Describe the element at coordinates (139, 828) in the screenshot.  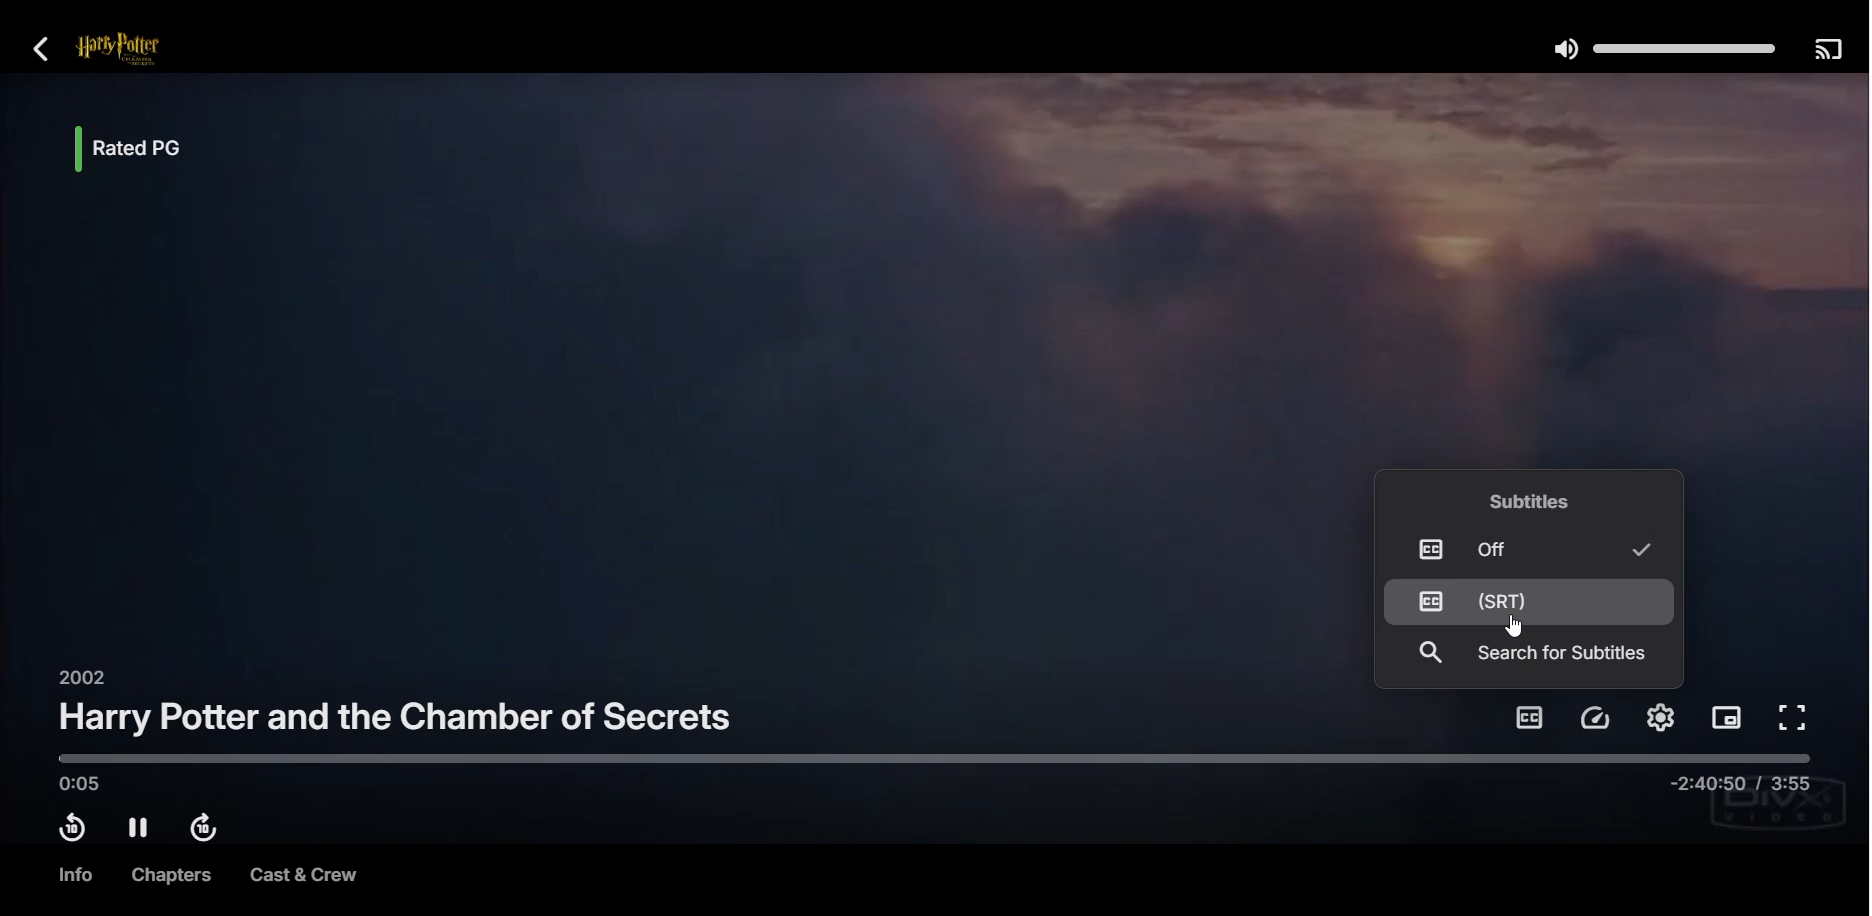
I see `Pause/Play` at that location.